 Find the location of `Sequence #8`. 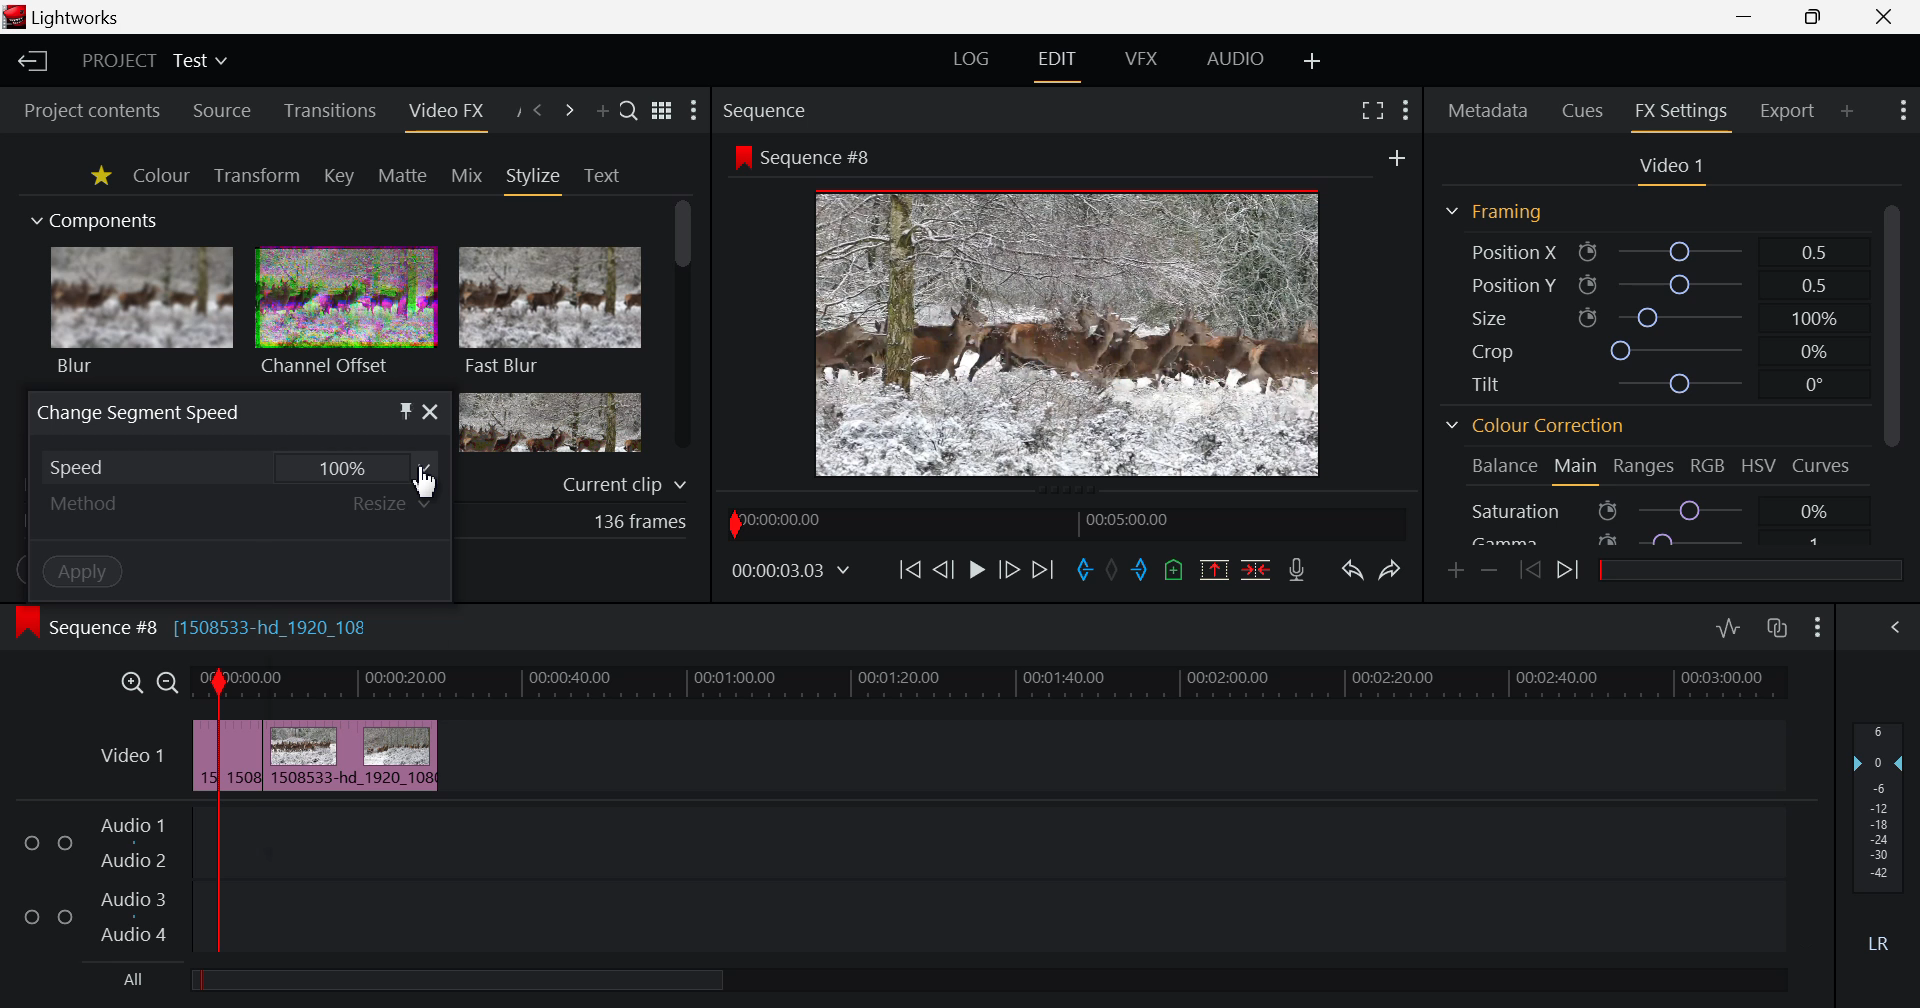

Sequence #8 is located at coordinates (805, 156).